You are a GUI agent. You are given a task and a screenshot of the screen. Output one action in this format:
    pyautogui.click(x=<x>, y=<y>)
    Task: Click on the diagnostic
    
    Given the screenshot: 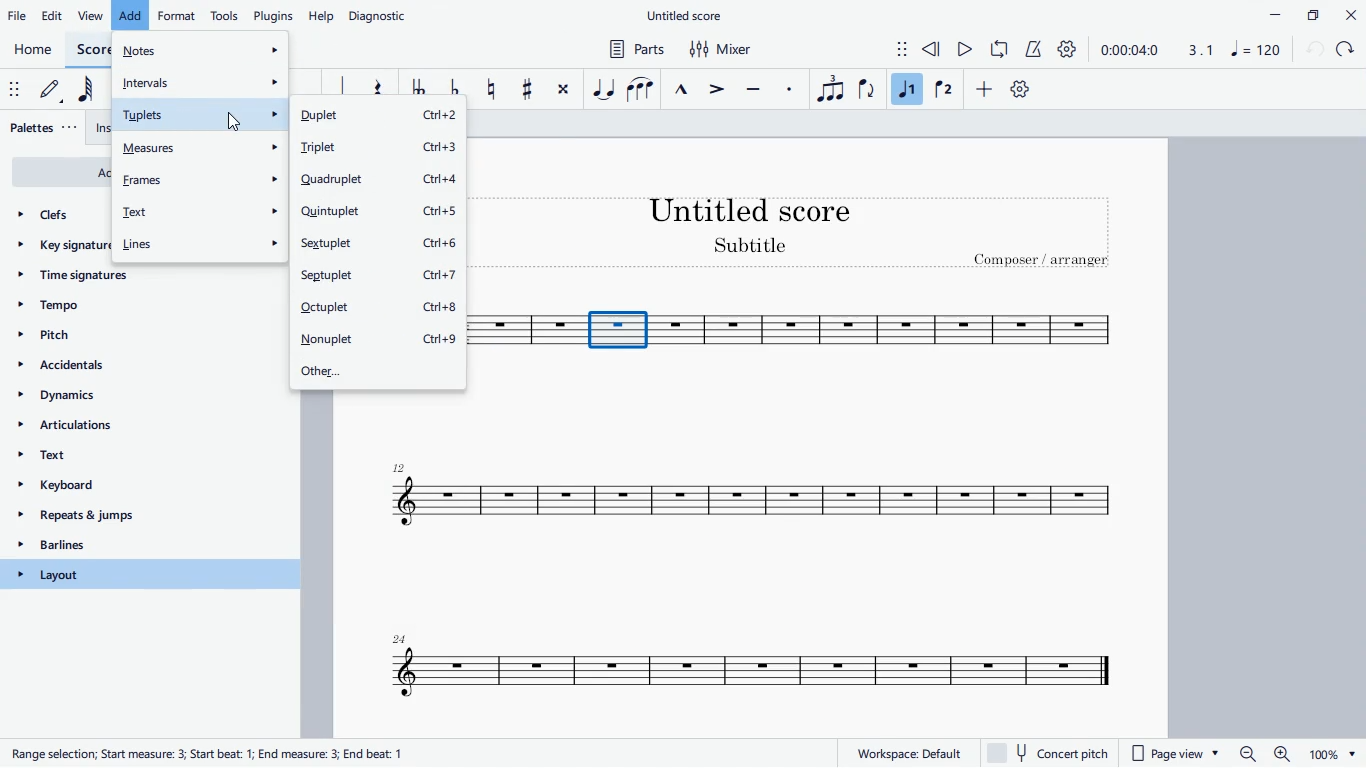 What is the action you would take?
    pyautogui.click(x=383, y=13)
    